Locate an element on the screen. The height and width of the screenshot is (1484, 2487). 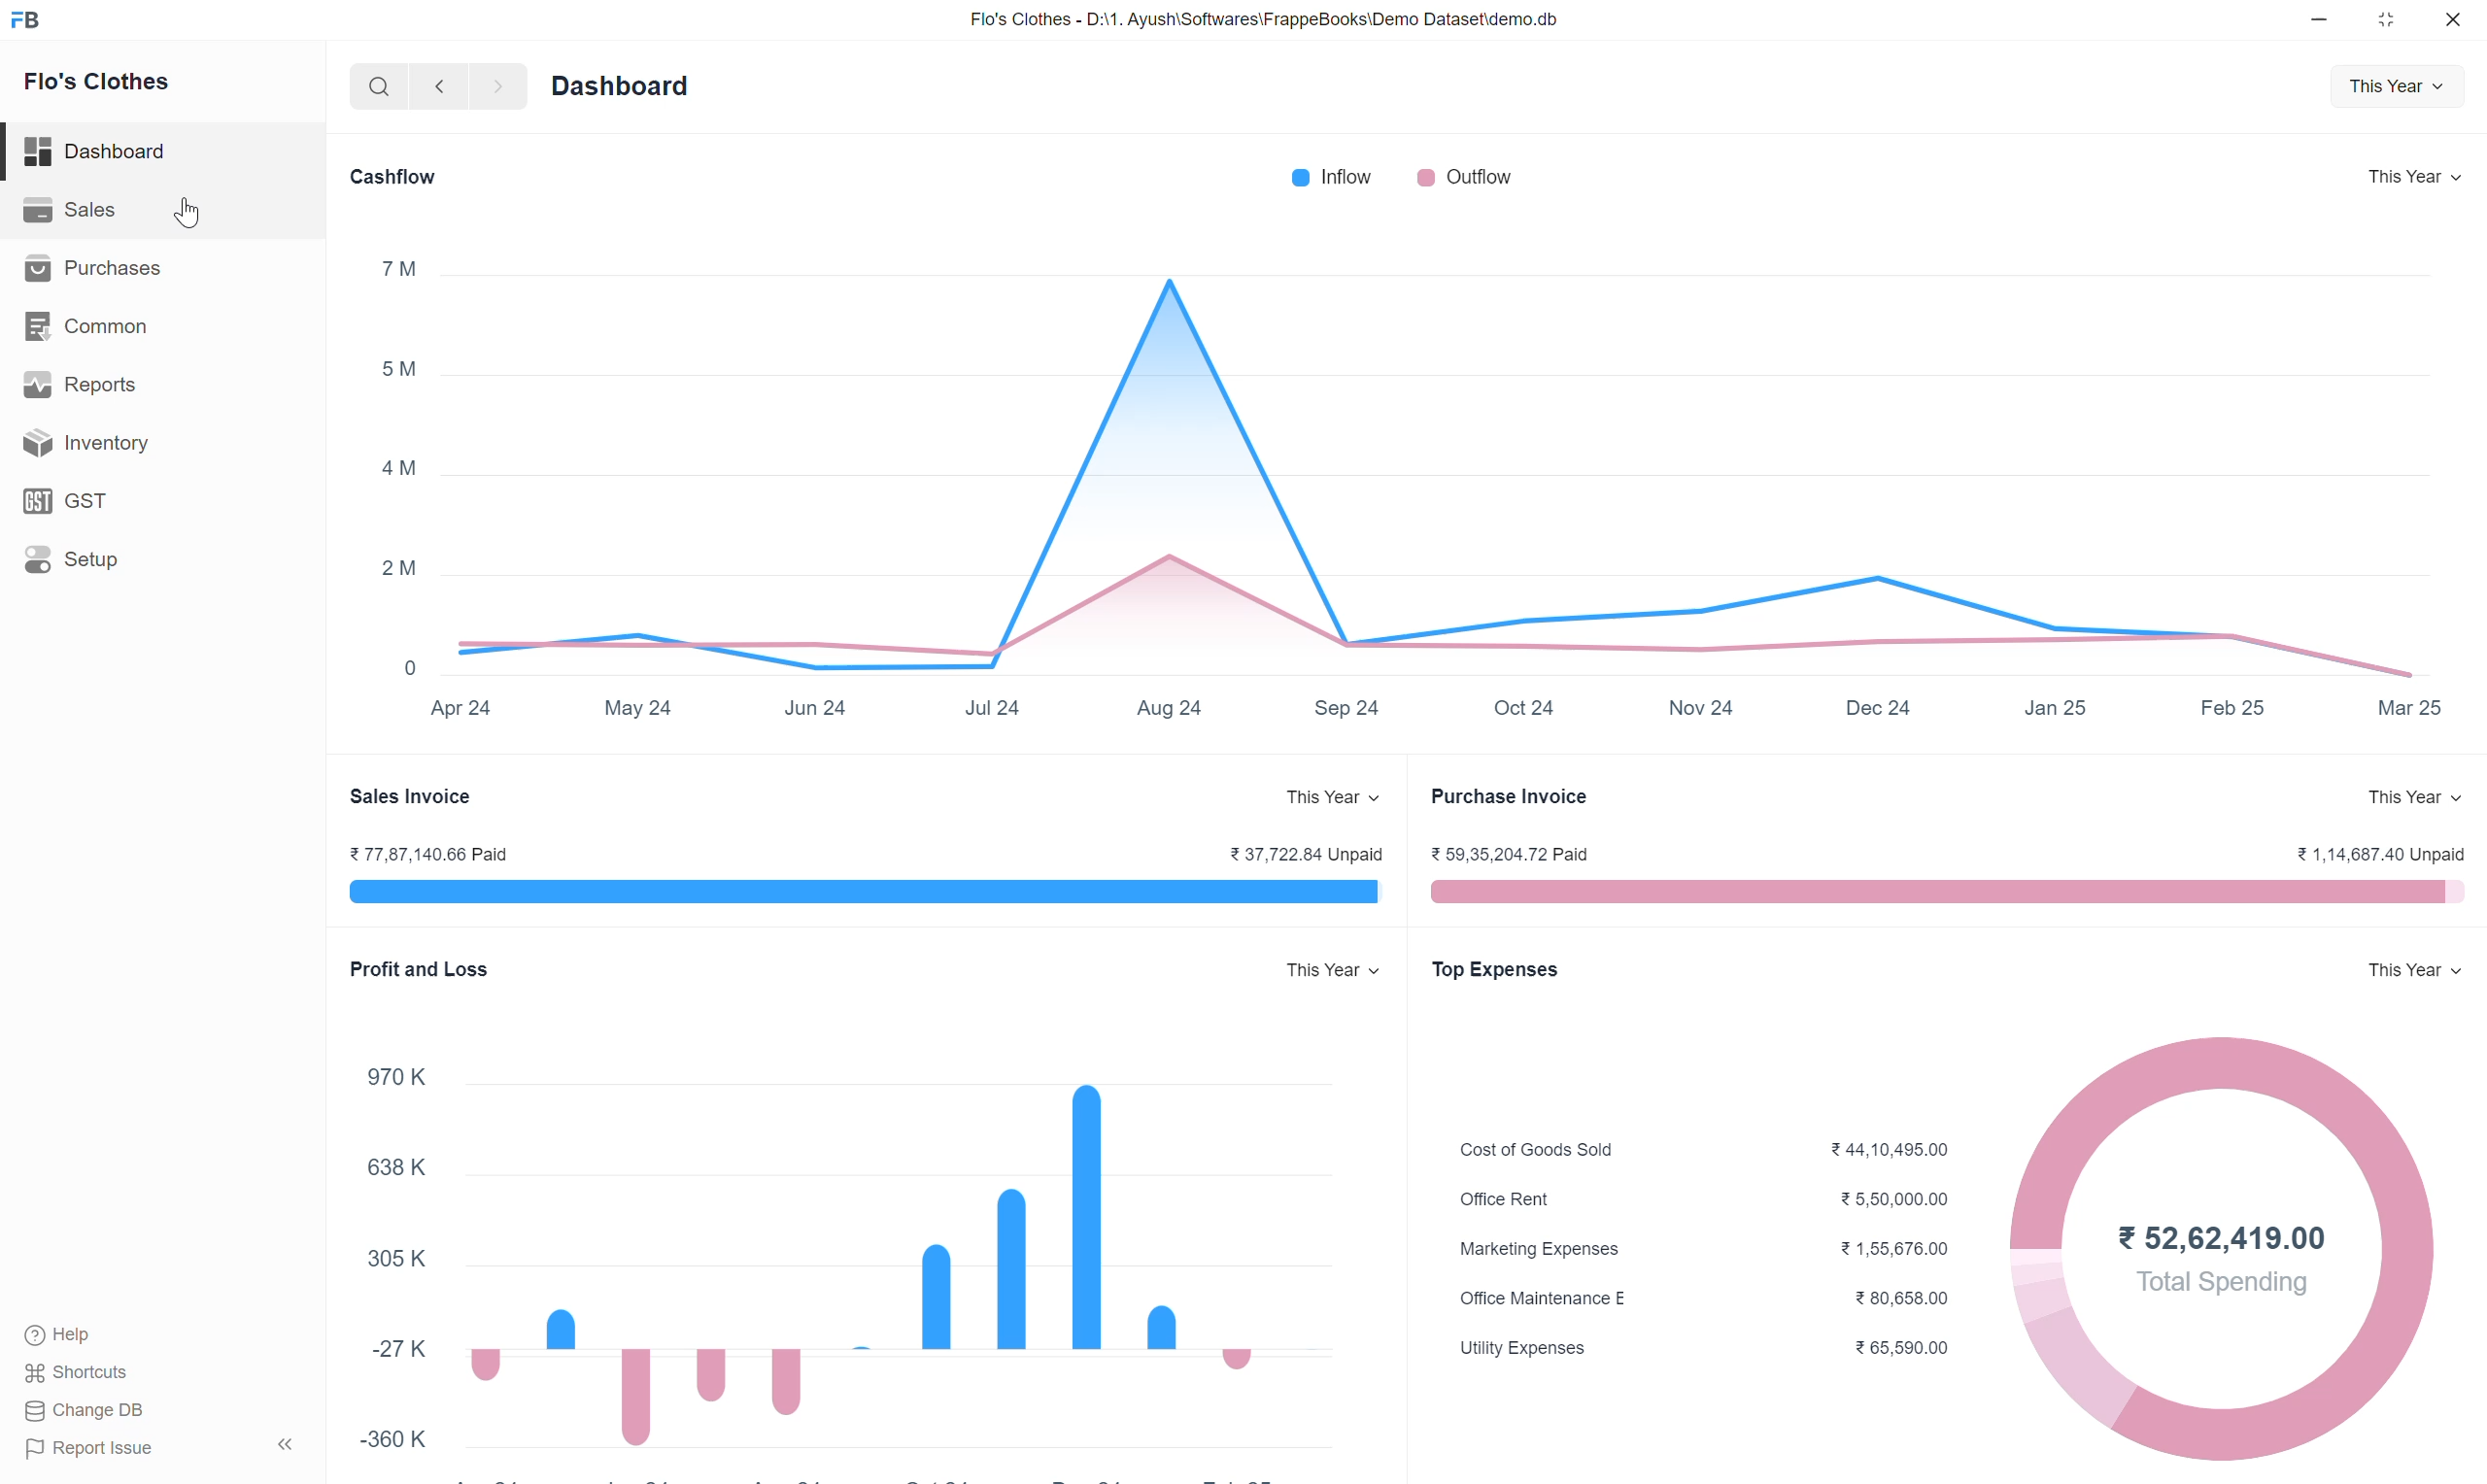
shortcuts  is located at coordinates (96, 1372).